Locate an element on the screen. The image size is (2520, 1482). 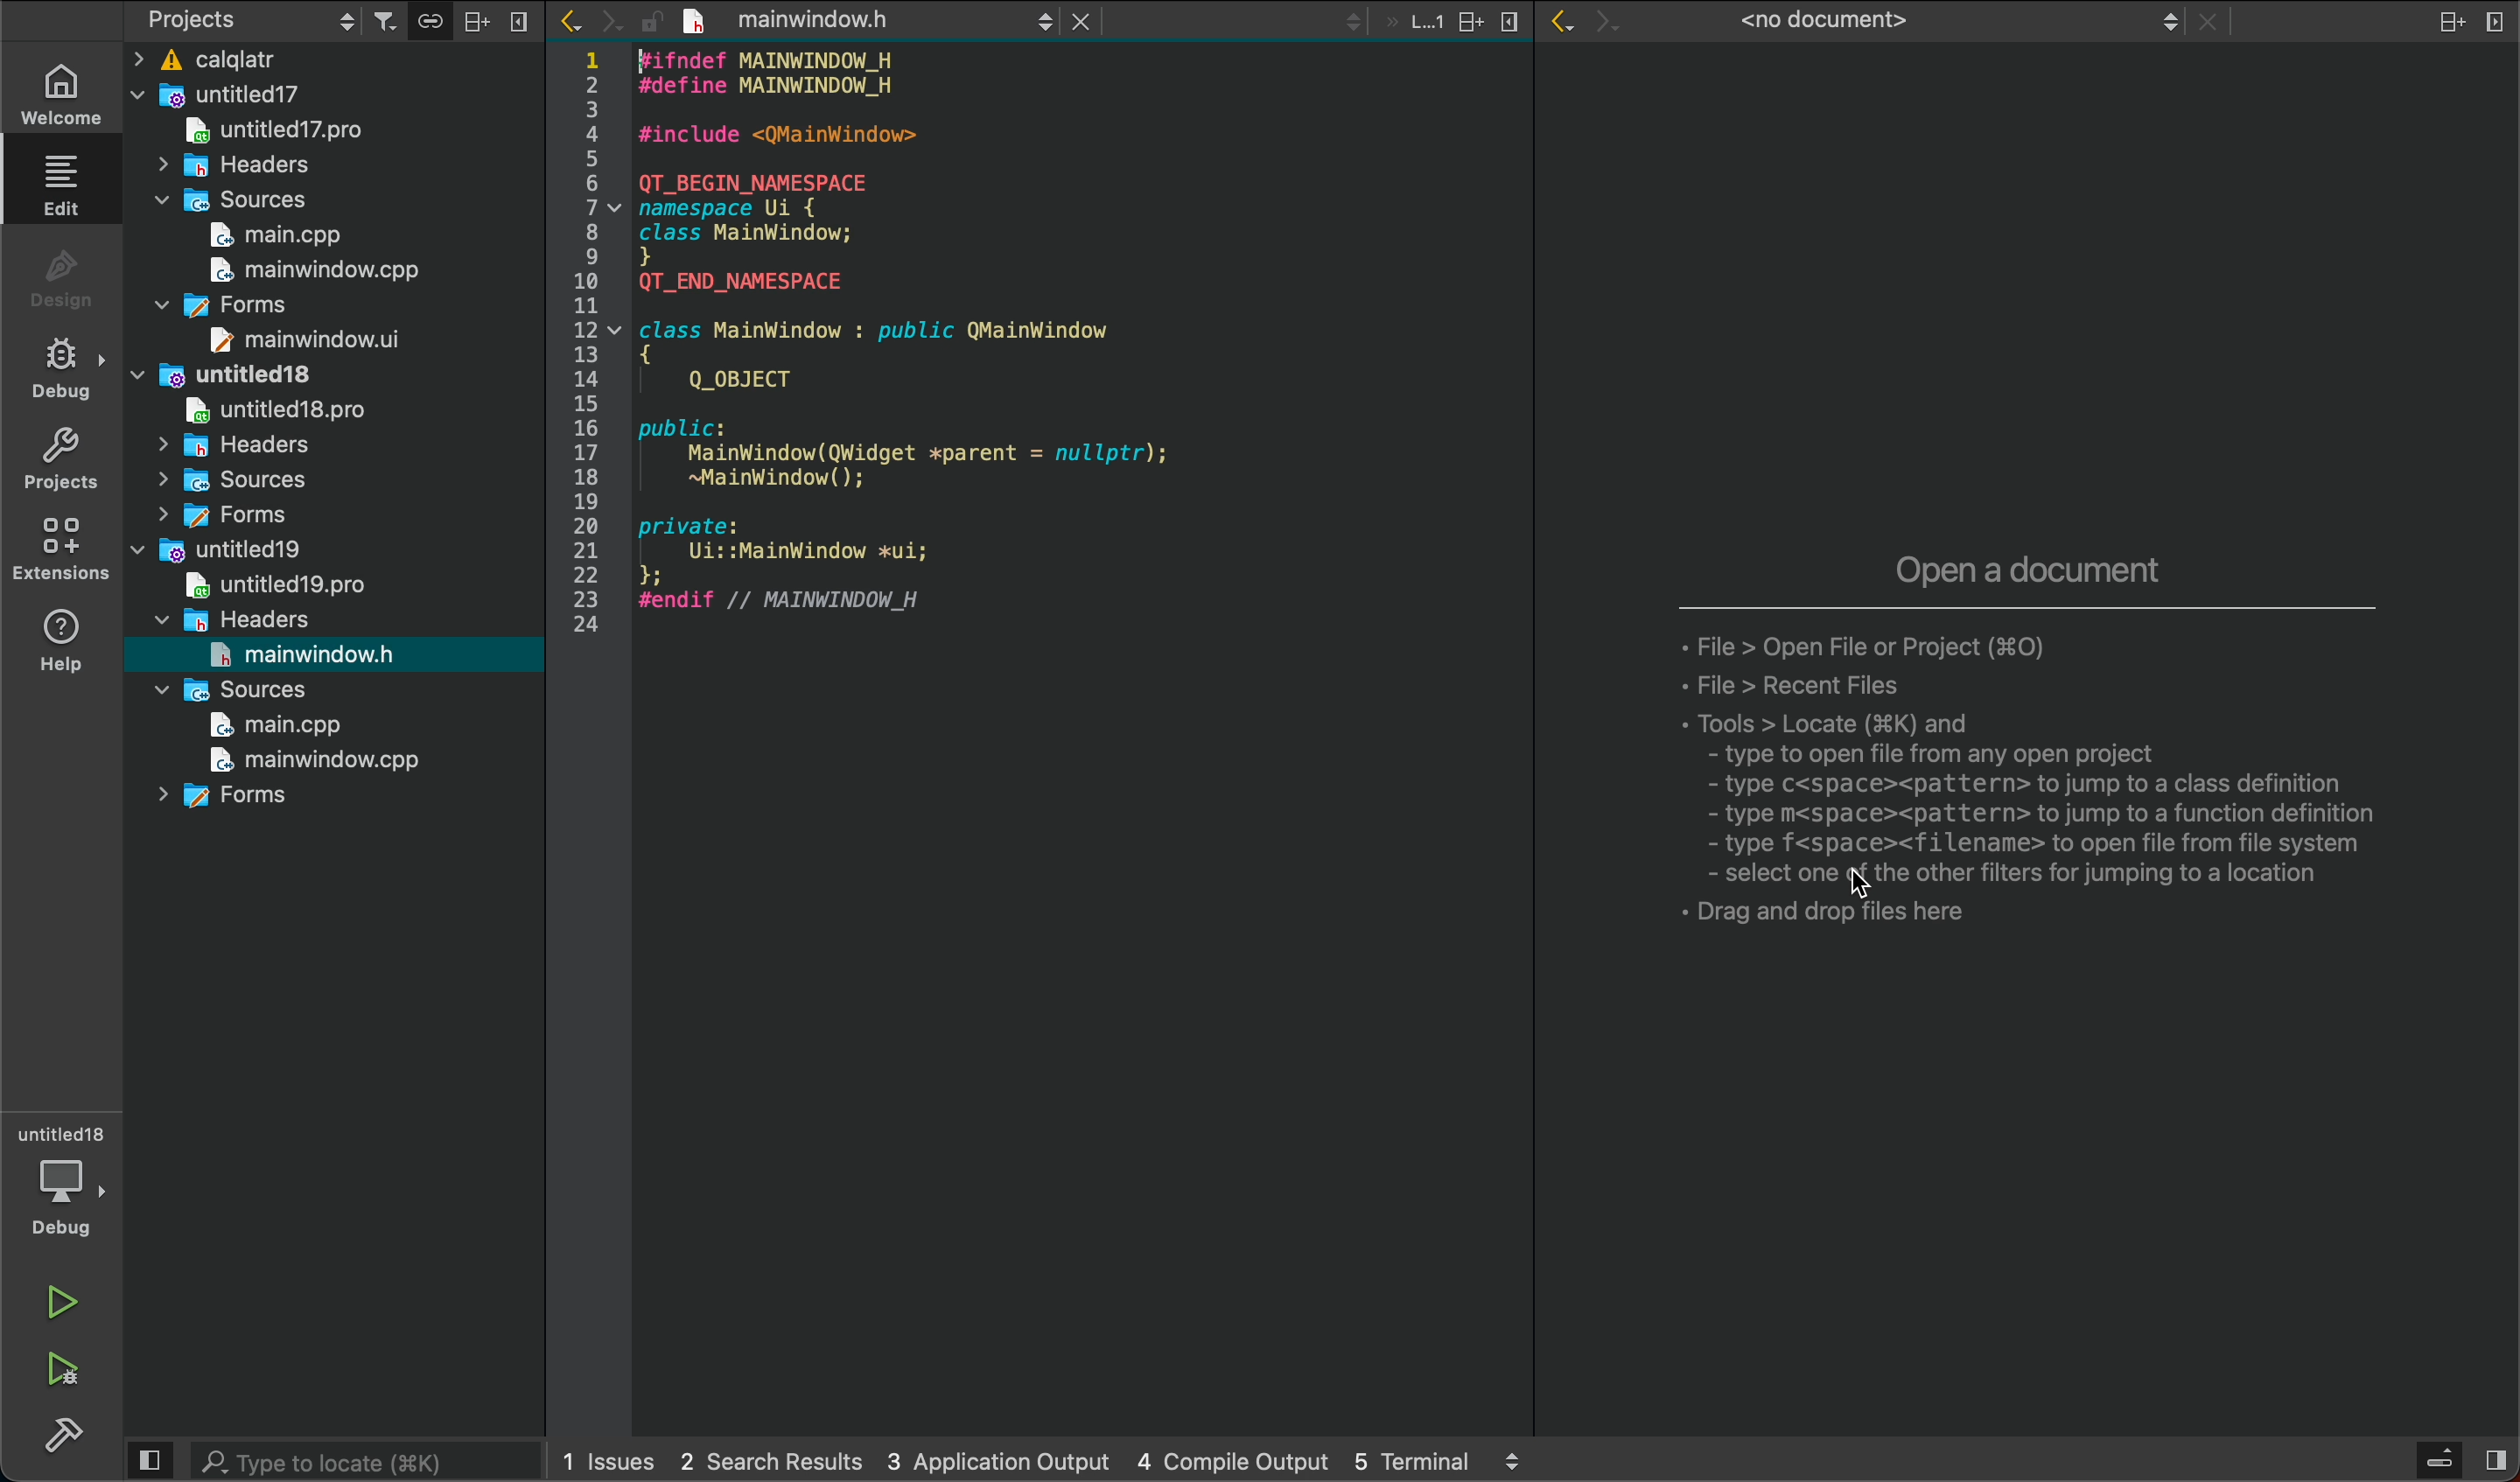
close slidebar is located at coordinates (150, 1457).